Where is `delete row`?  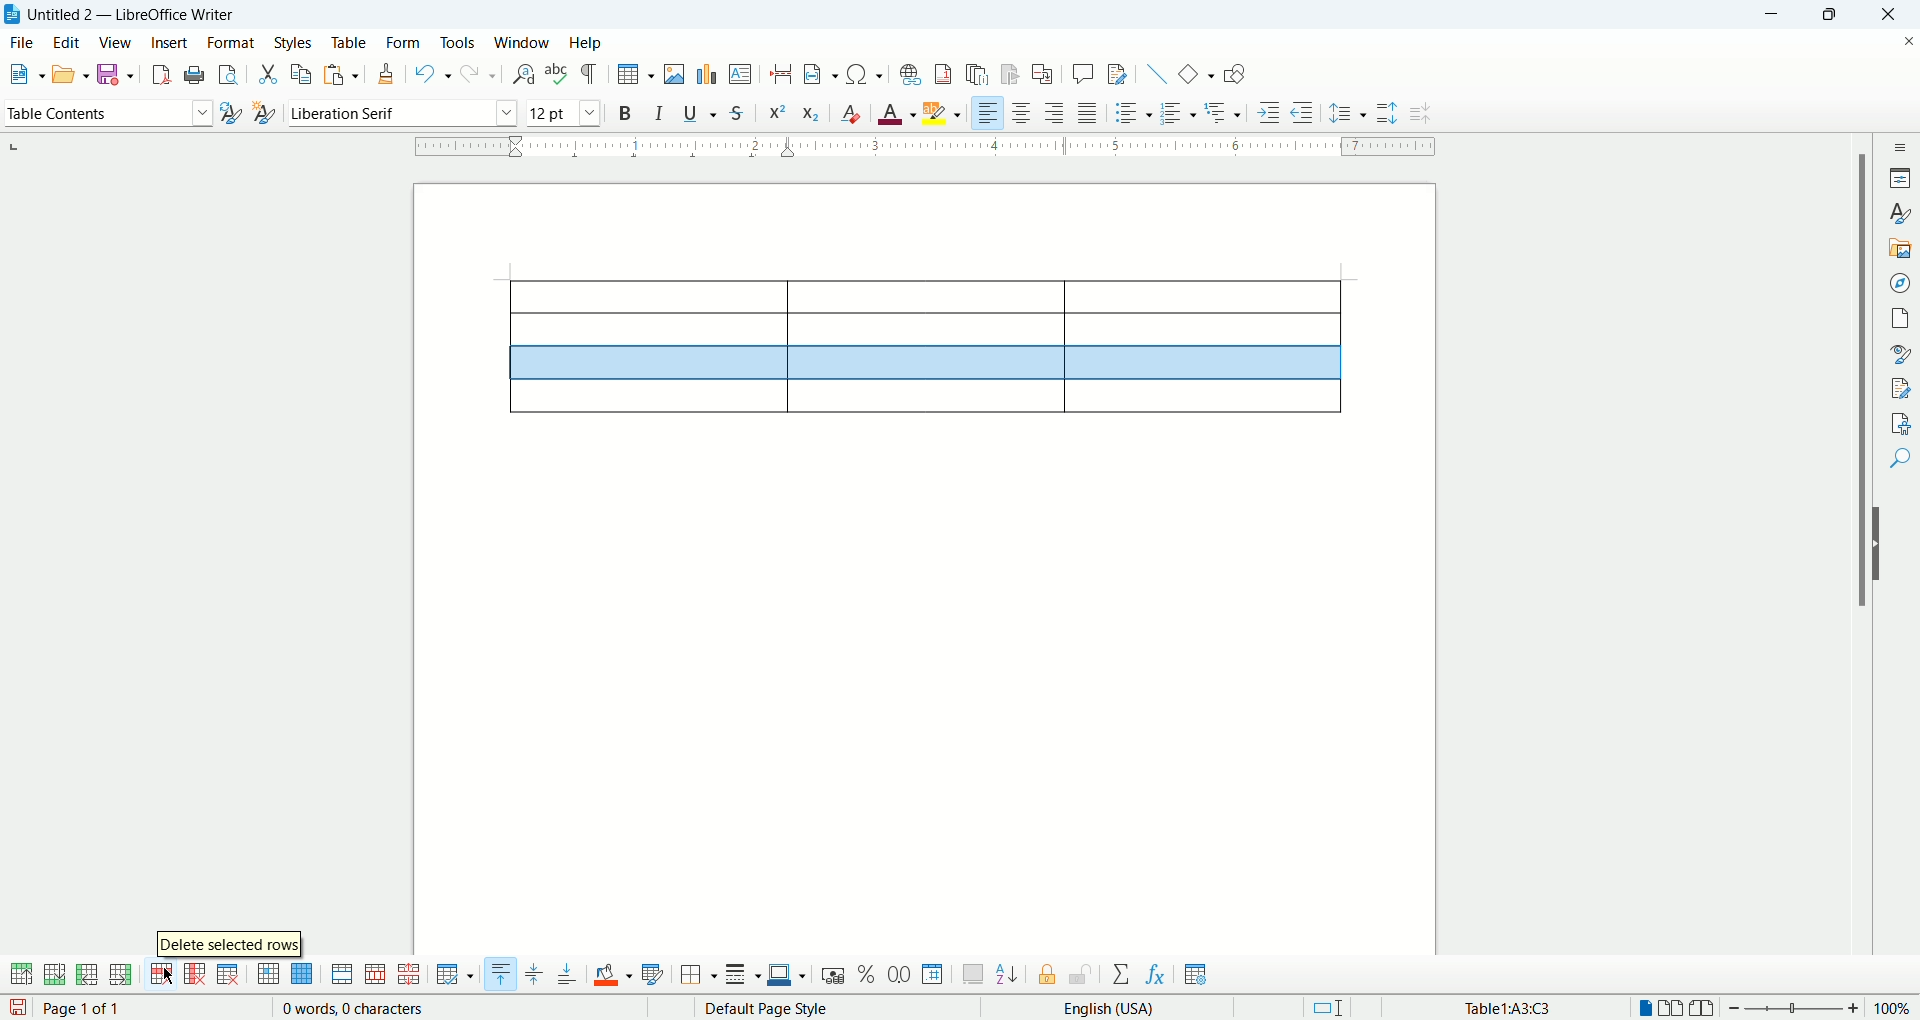 delete row is located at coordinates (161, 973).